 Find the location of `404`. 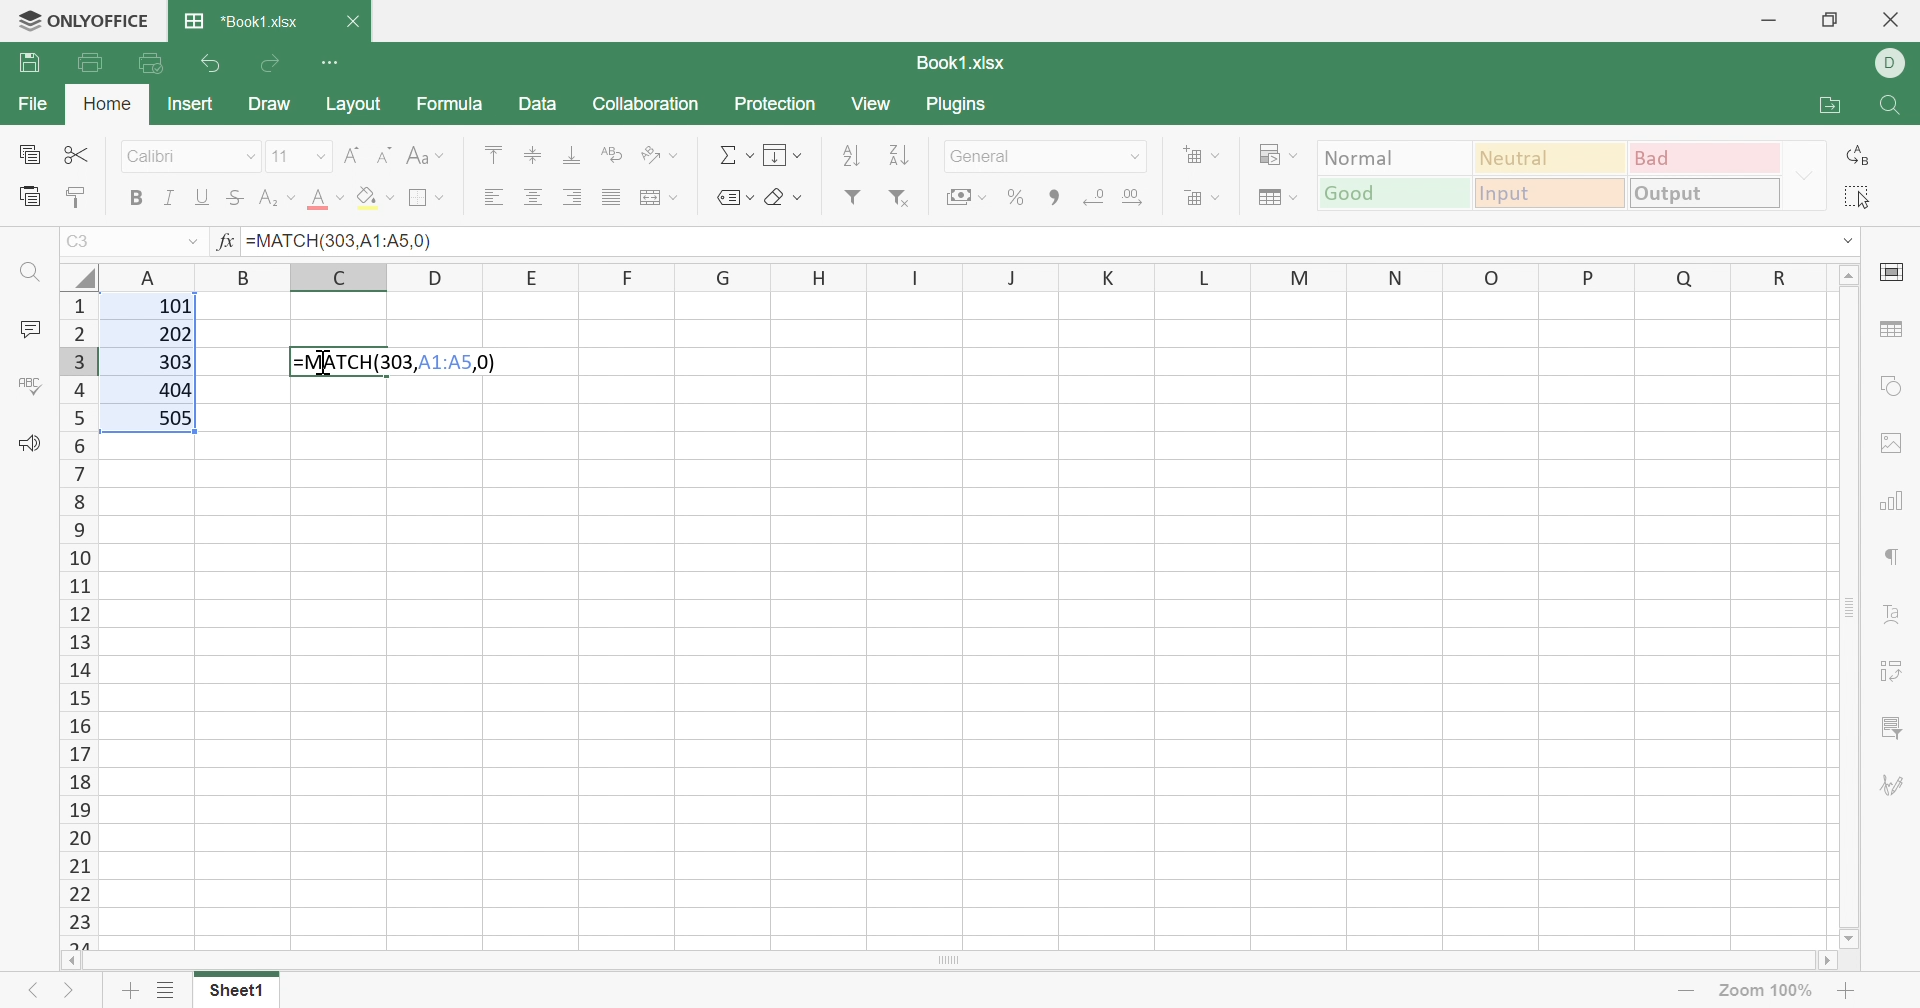

404 is located at coordinates (173, 390).